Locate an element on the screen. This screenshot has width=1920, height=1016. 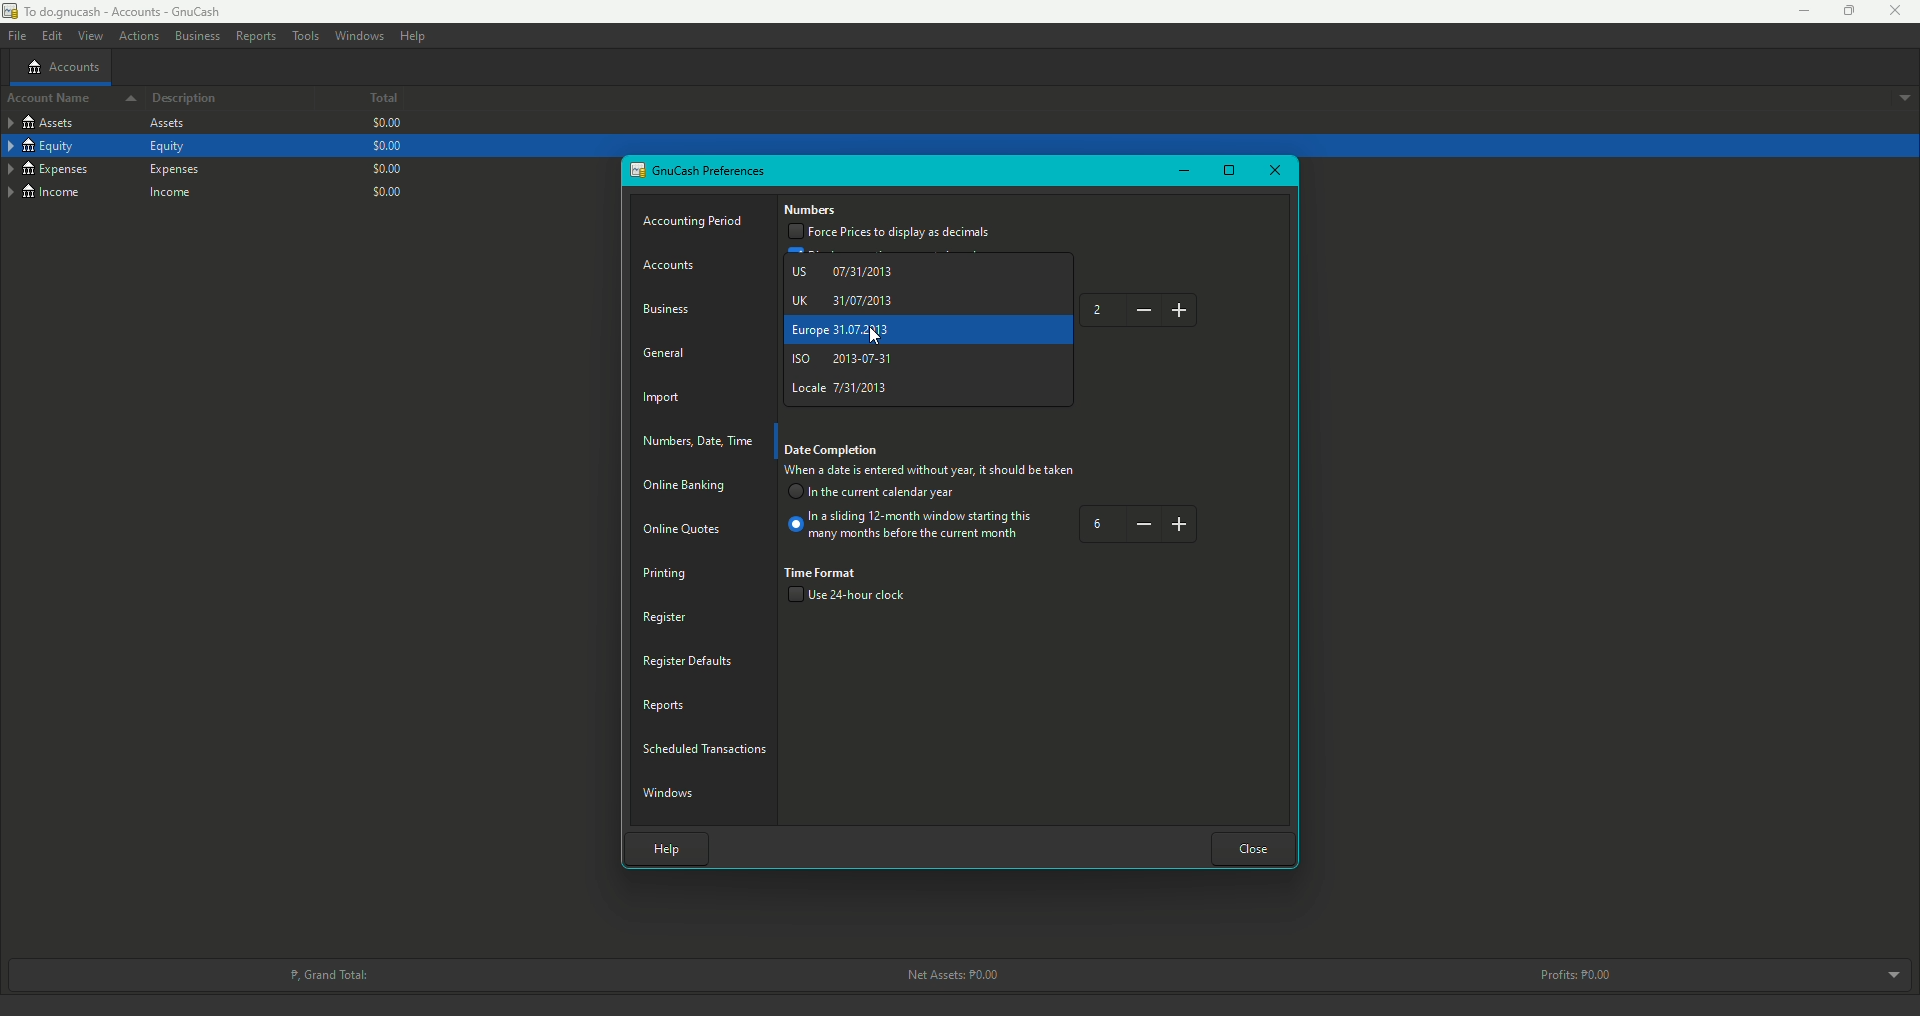
Report is located at coordinates (665, 704).